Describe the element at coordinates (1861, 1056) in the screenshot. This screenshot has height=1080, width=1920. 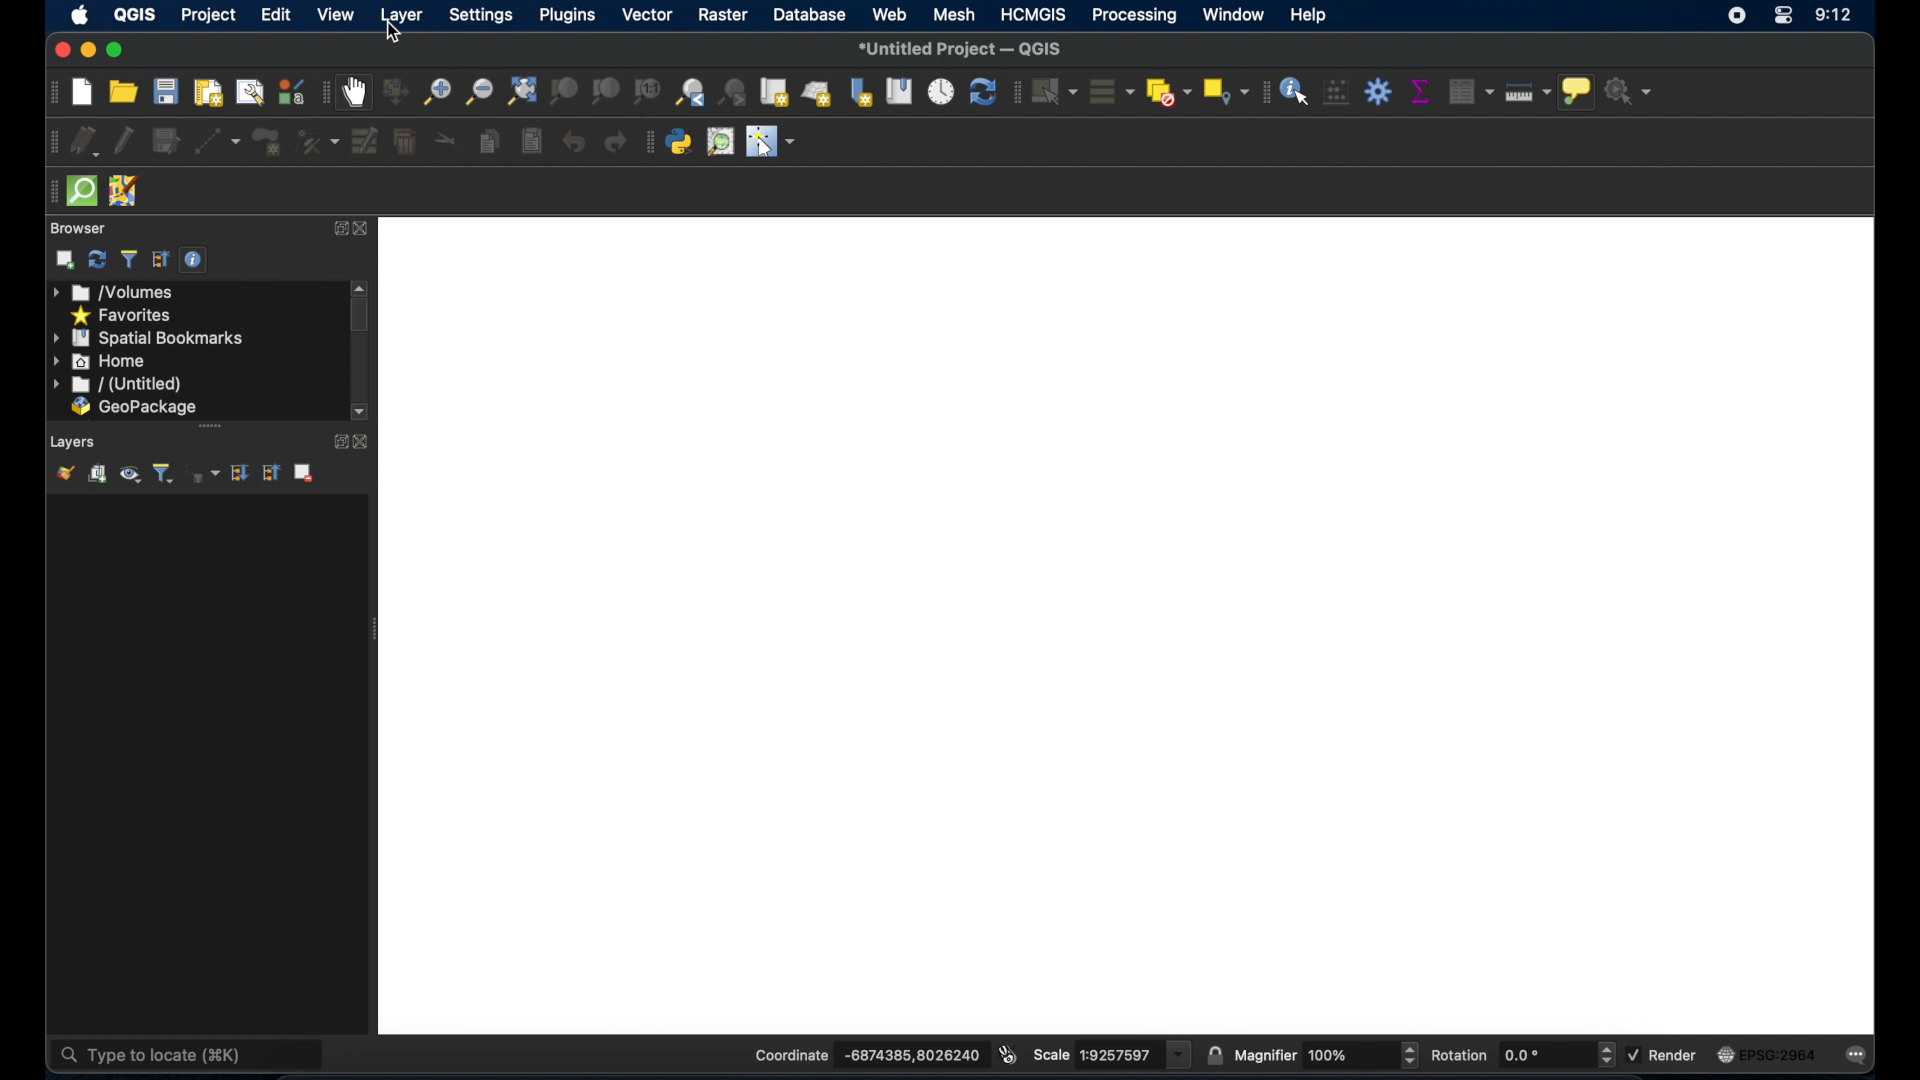
I see `messages` at that location.